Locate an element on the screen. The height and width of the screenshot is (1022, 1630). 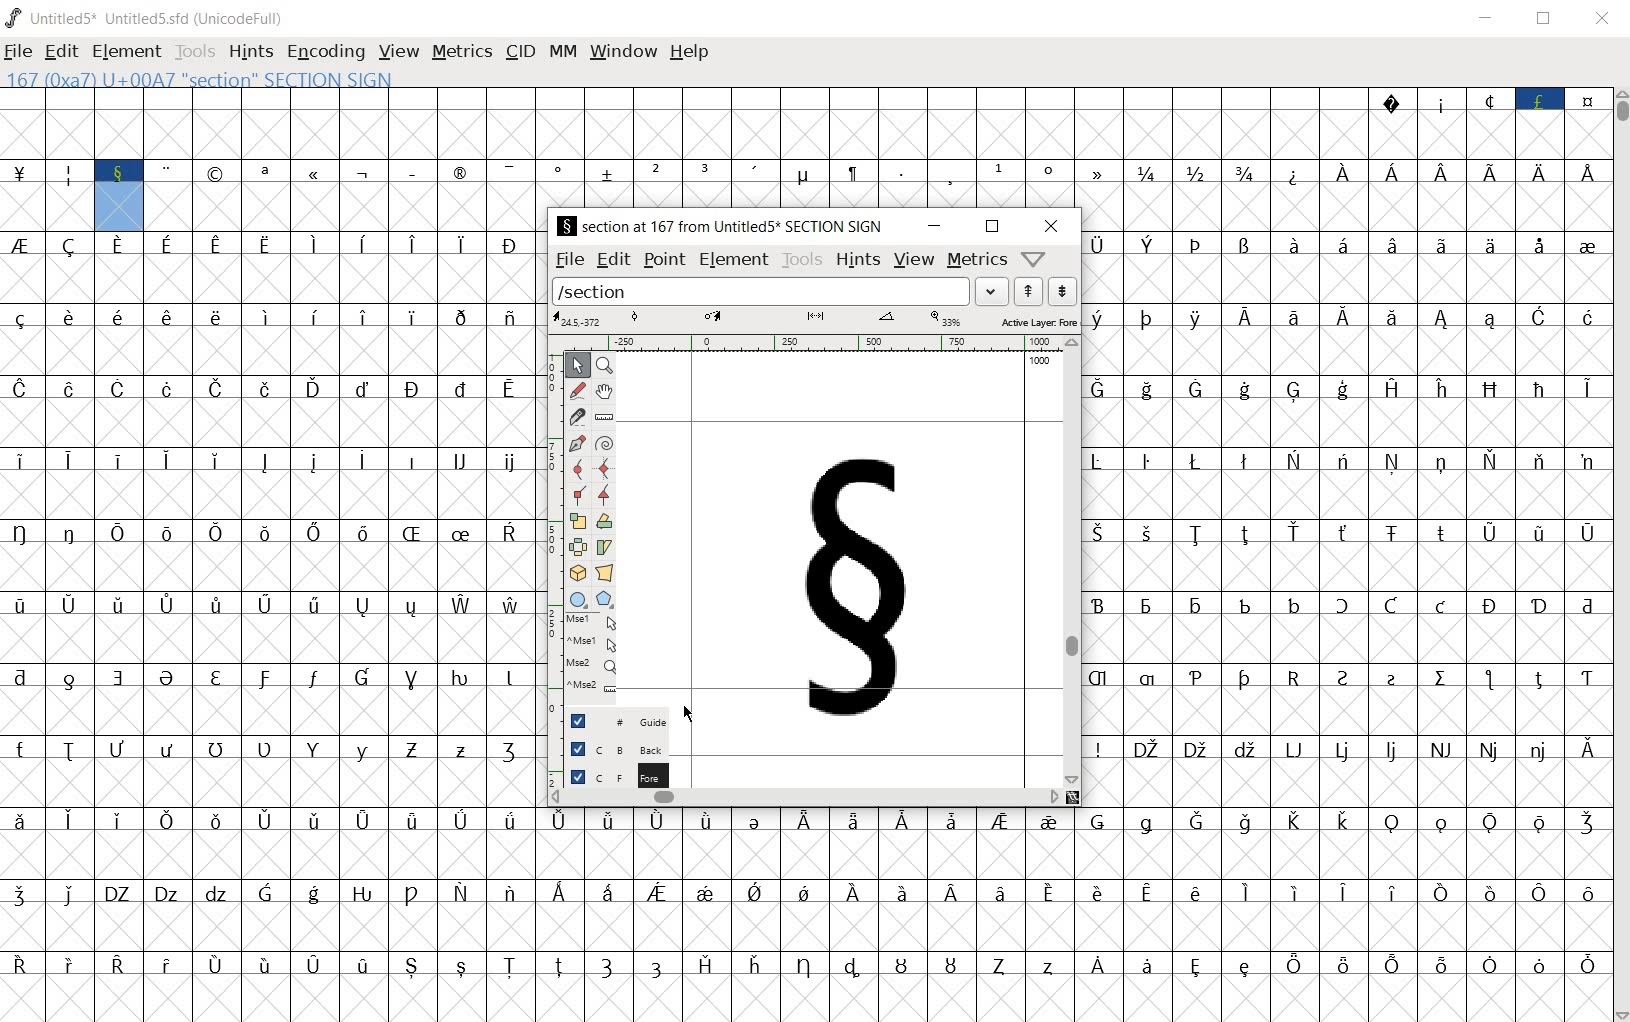
add a curve point always either horizontal or vertical is located at coordinates (606, 467).